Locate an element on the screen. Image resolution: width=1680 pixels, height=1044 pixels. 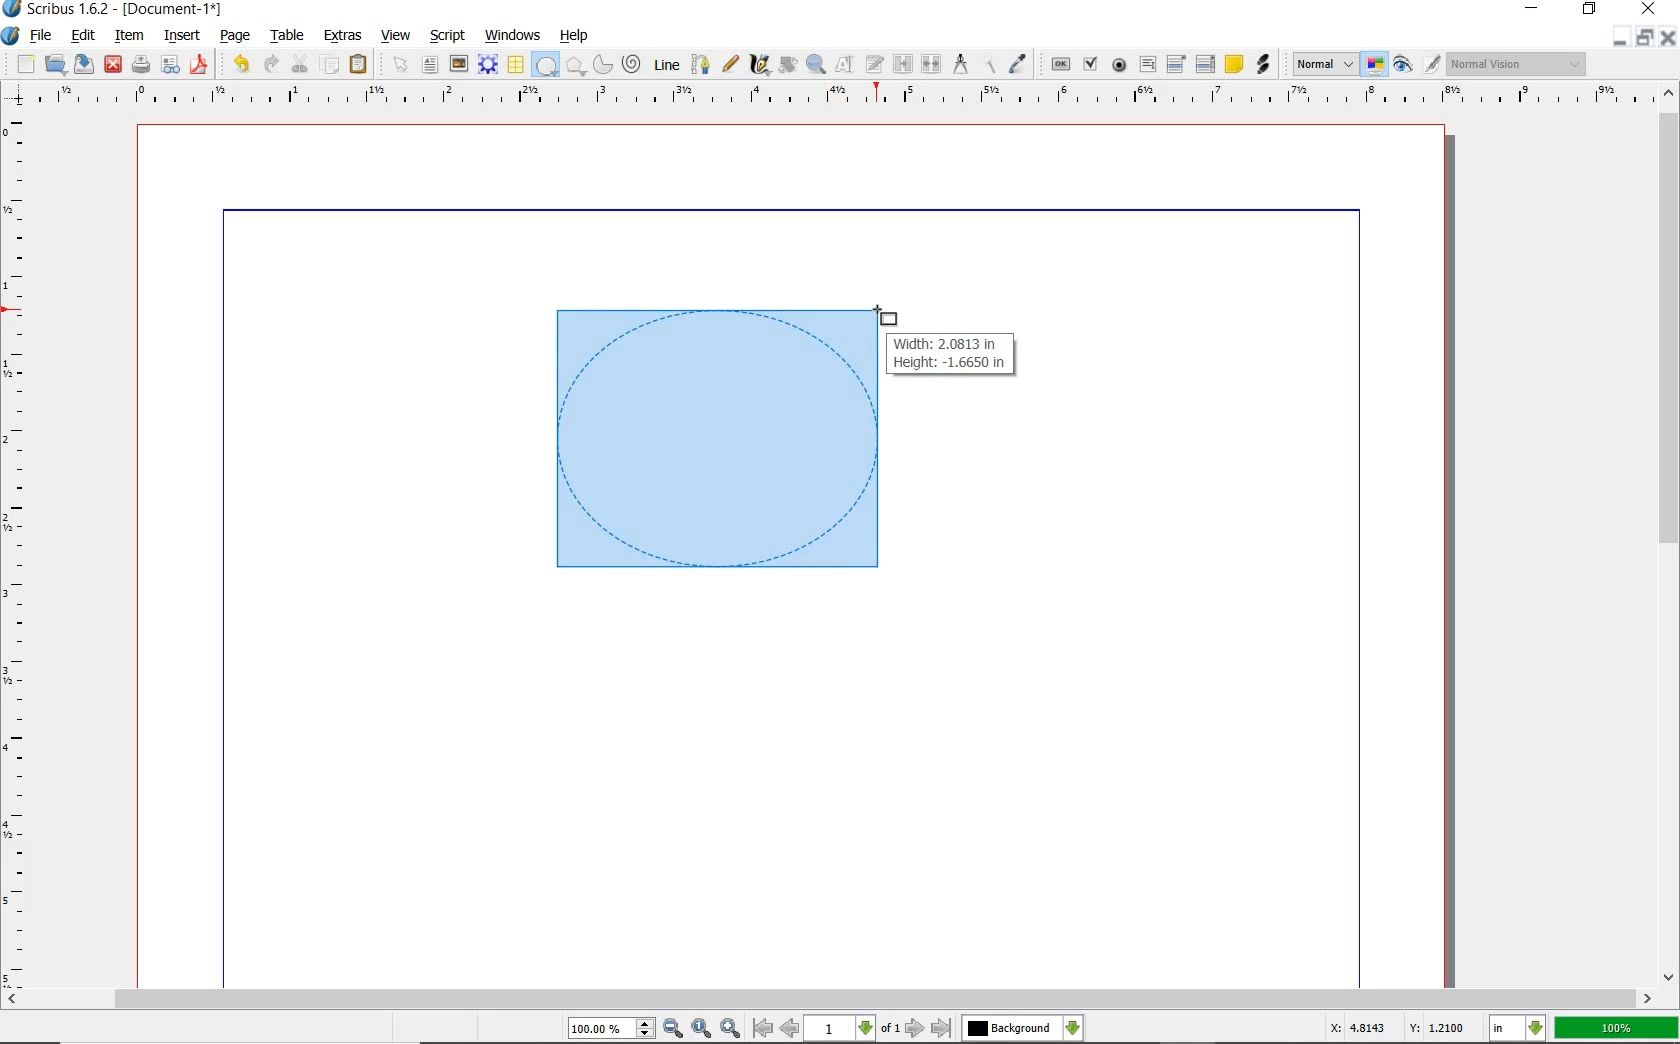
MEASUREMENTS is located at coordinates (960, 65).